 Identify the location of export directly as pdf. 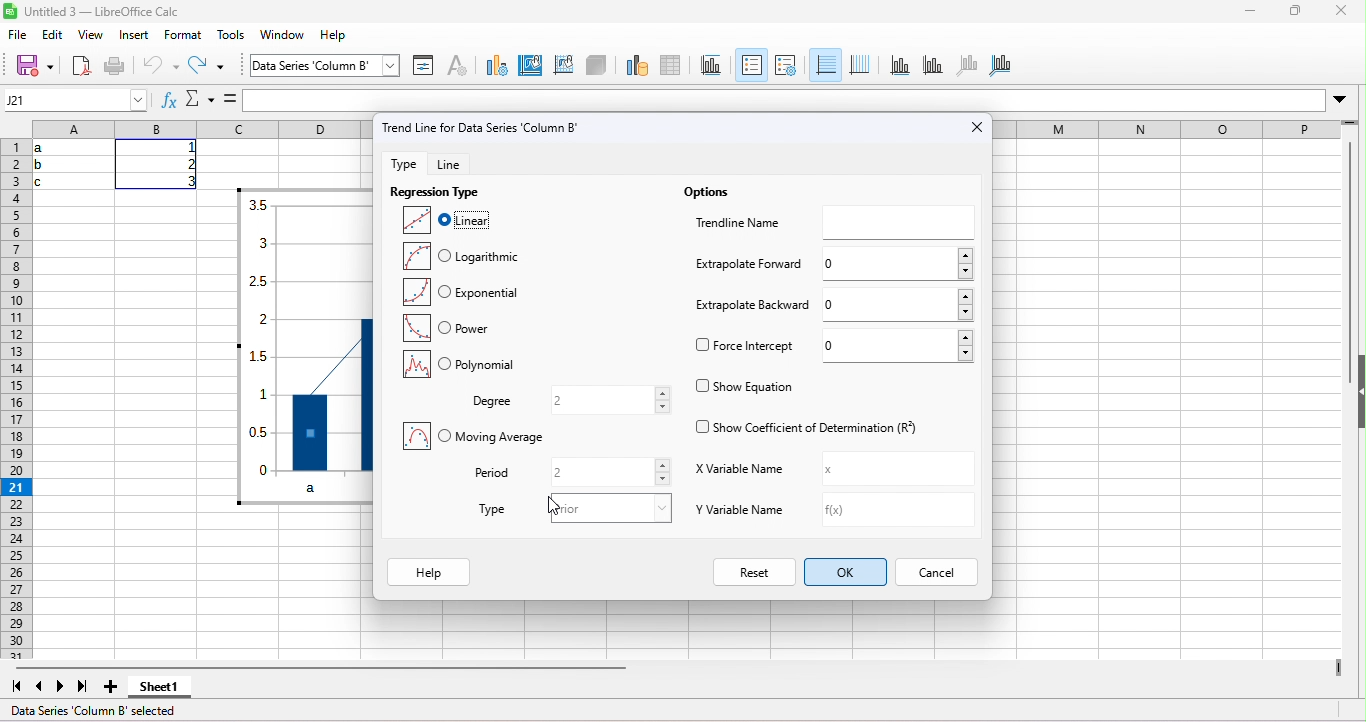
(79, 67).